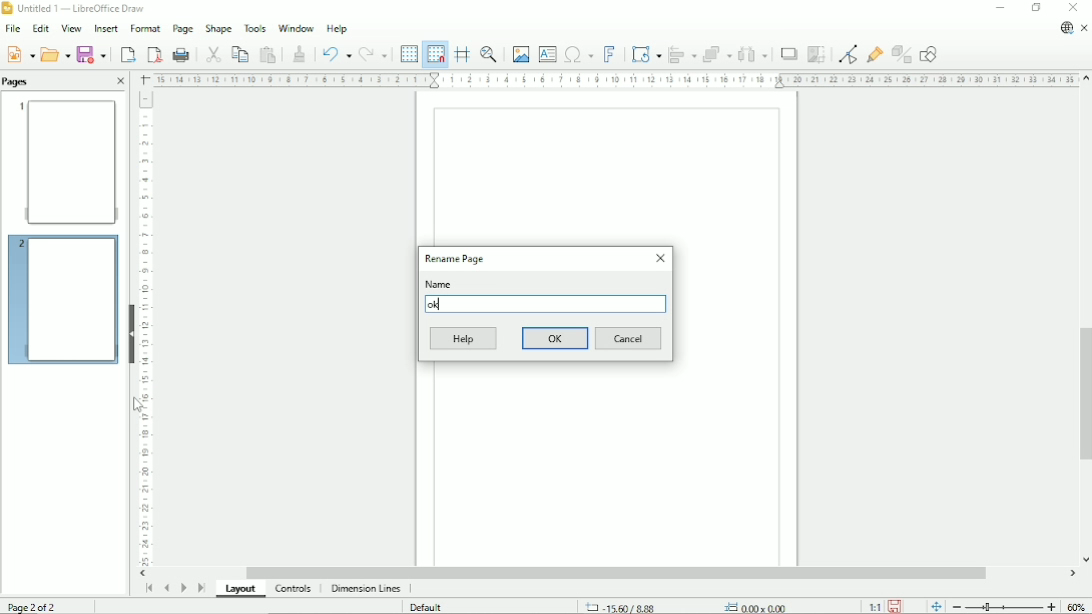  Describe the element at coordinates (18, 81) in the screenshot. I see `Pages` at that location.